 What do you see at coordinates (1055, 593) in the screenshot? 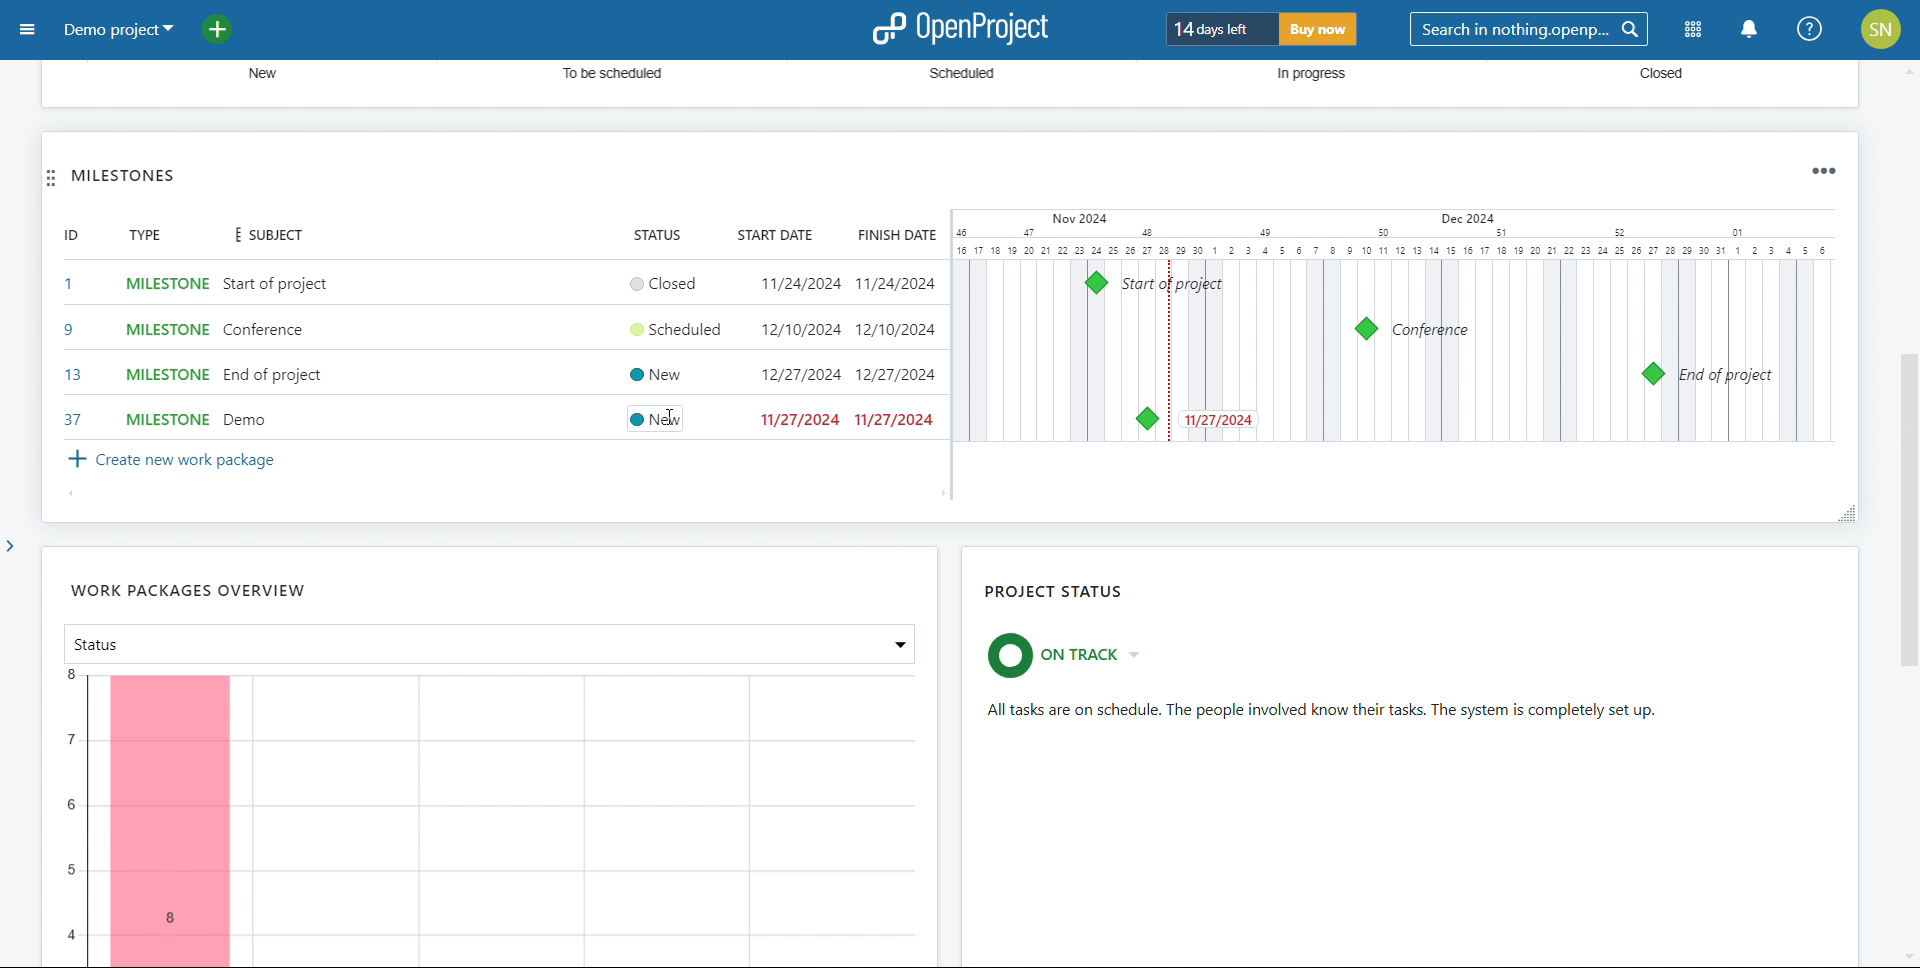
I see `project status` at bounding box center [1055, 593].